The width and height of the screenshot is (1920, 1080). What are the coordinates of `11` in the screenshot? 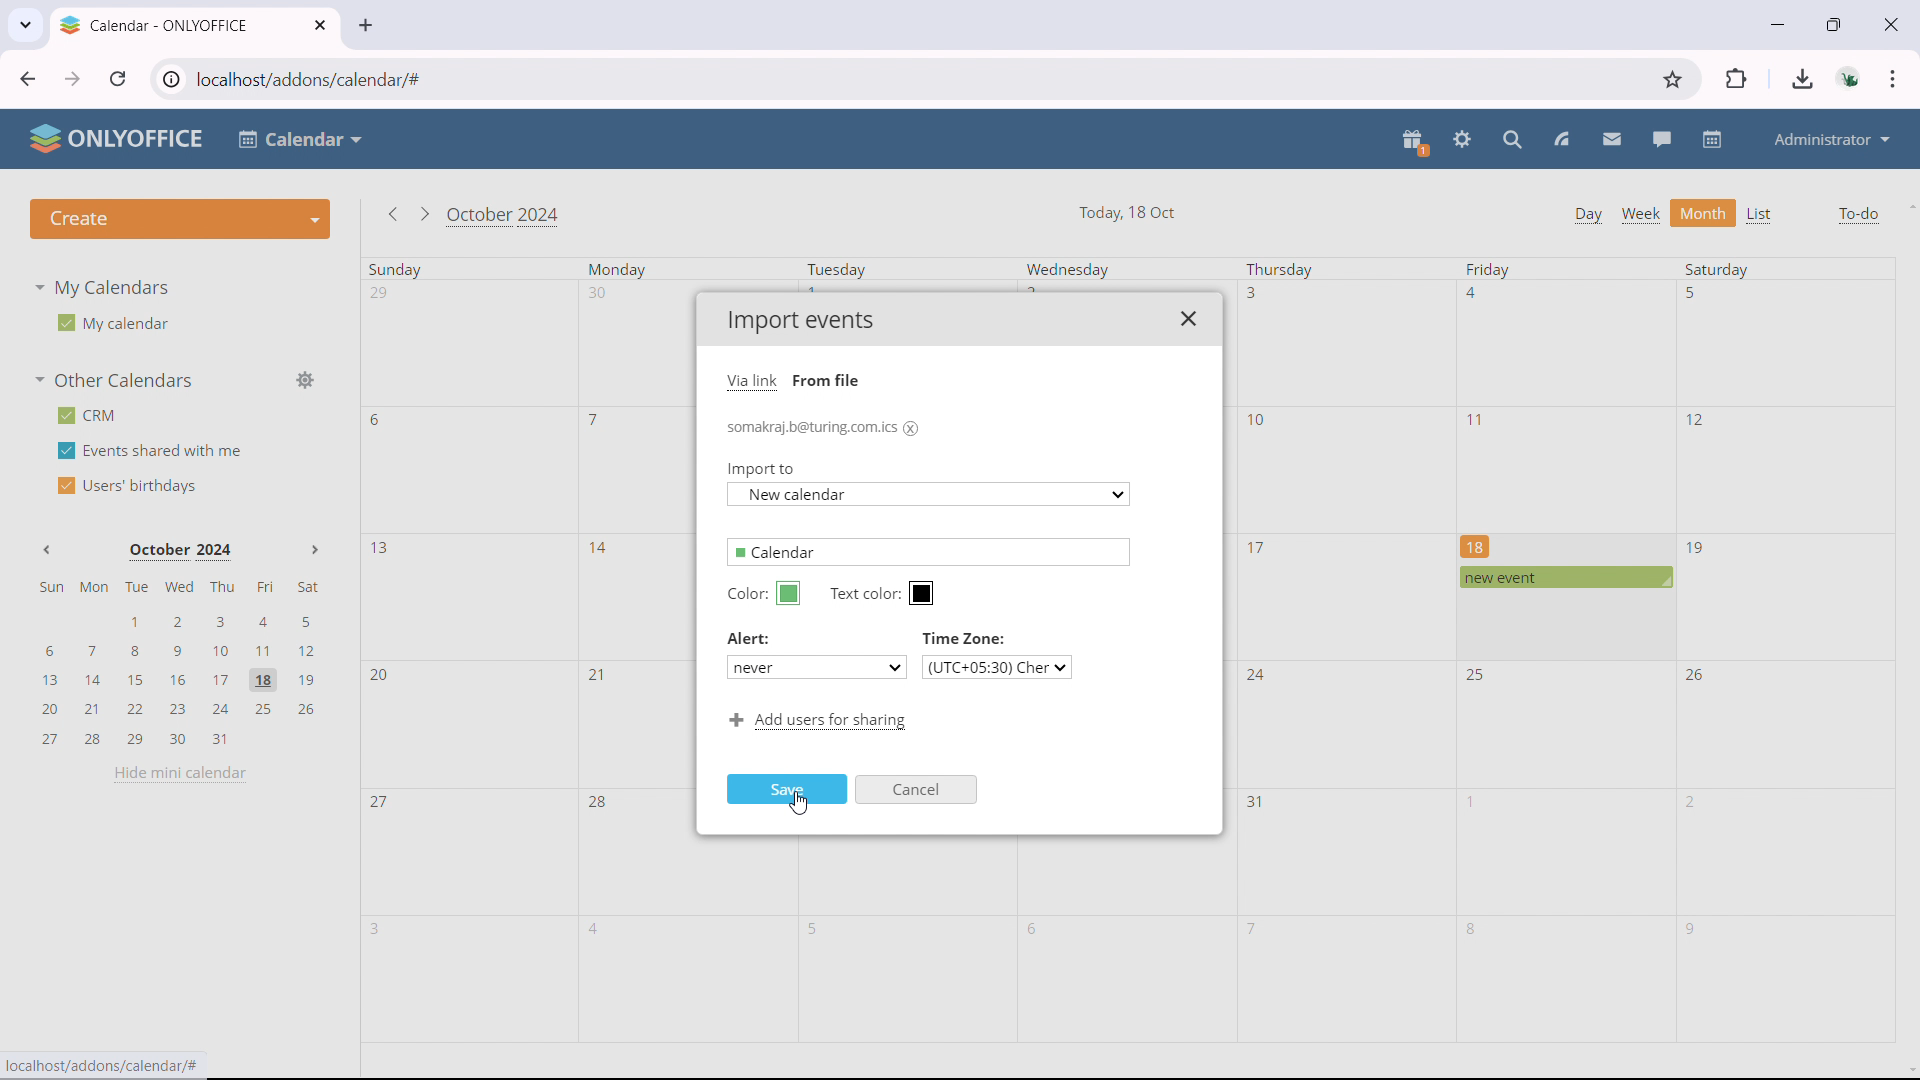 It's located at (1479, 420).